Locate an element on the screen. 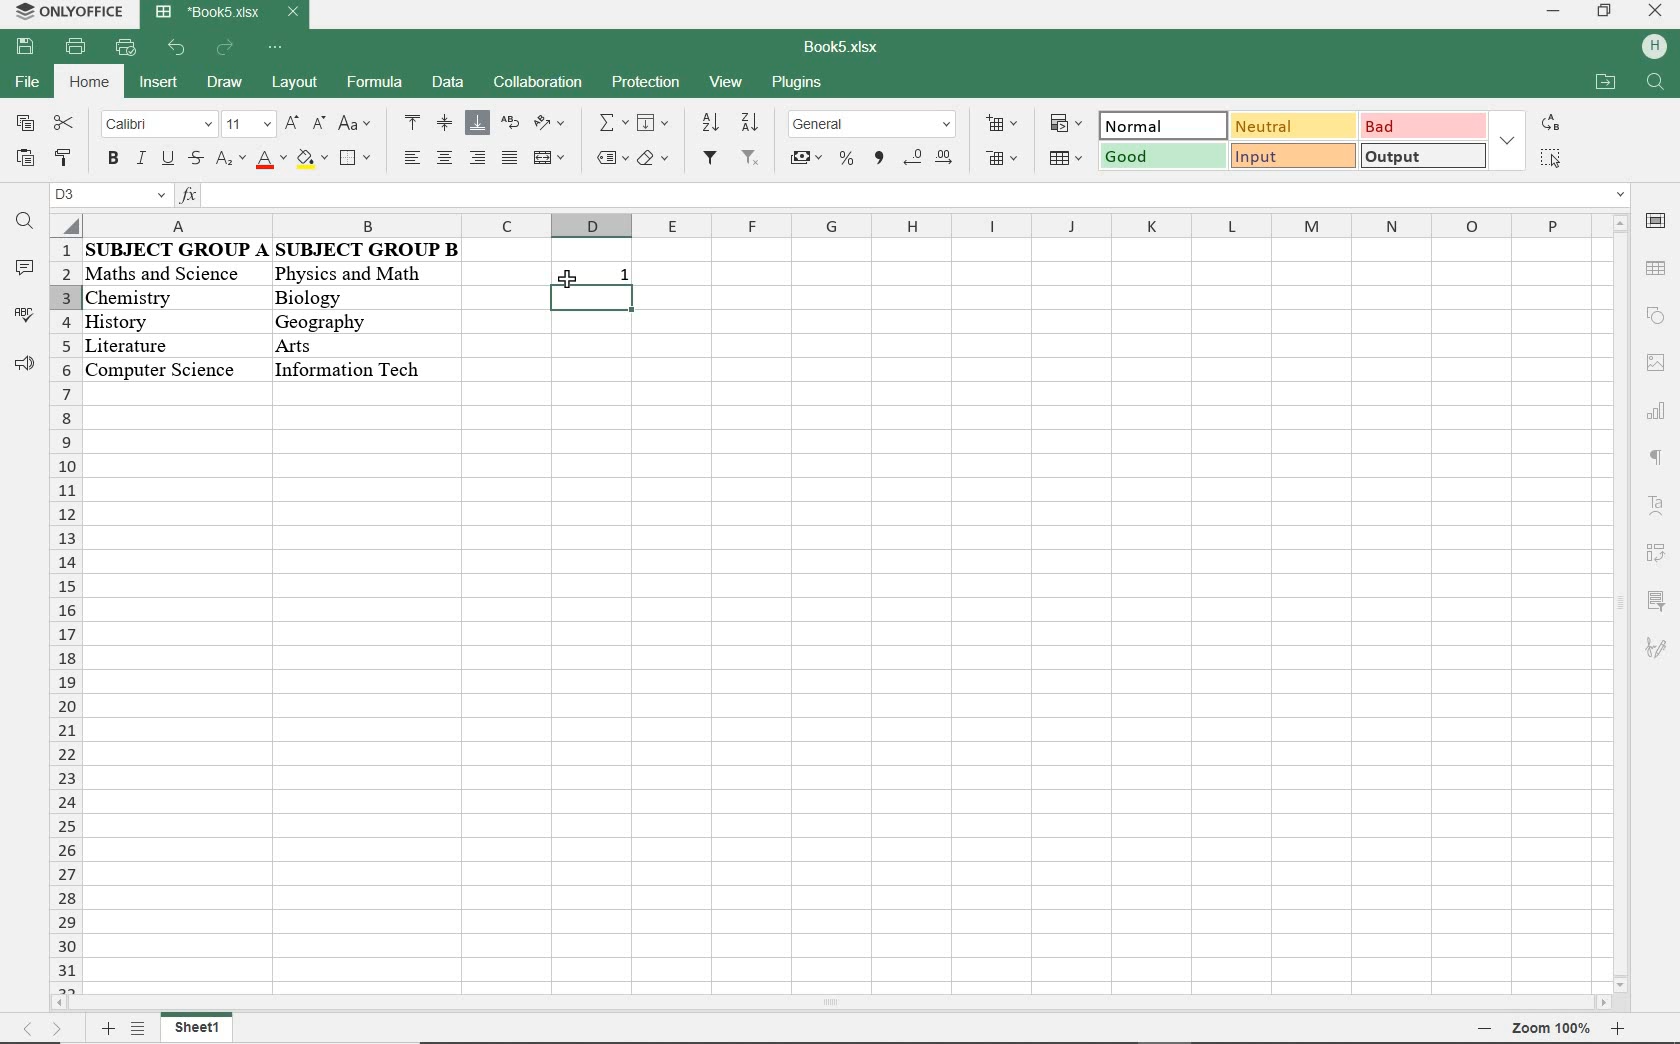 The width and height of the screenshot is (1680, 1044). font color is located at coordinates (273, 160).